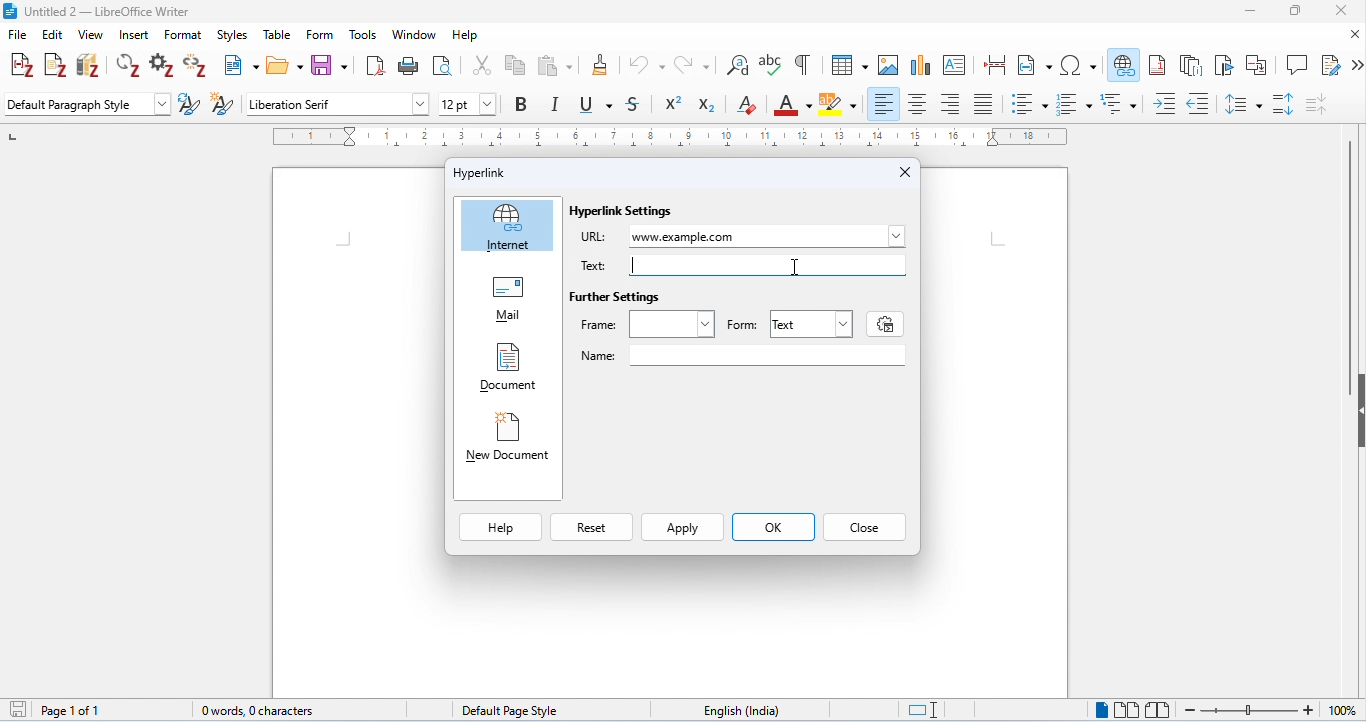  I want to click on Text, so click(598, 263).